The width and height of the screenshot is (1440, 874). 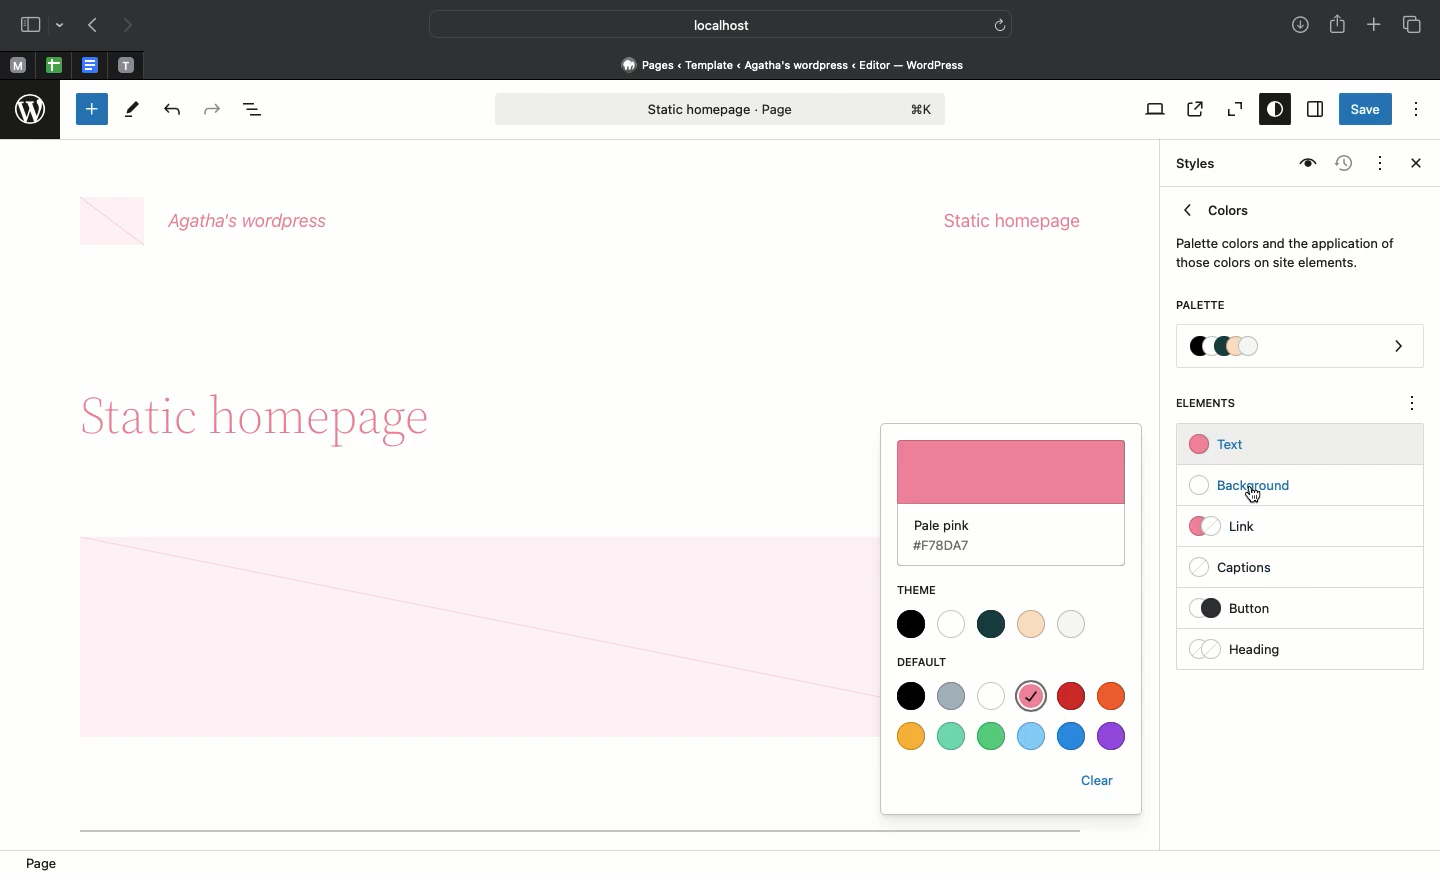 What do you see at coordinates (1249, 608) in the screenshot?
I see `Button` at bounding box center [1249, 608].